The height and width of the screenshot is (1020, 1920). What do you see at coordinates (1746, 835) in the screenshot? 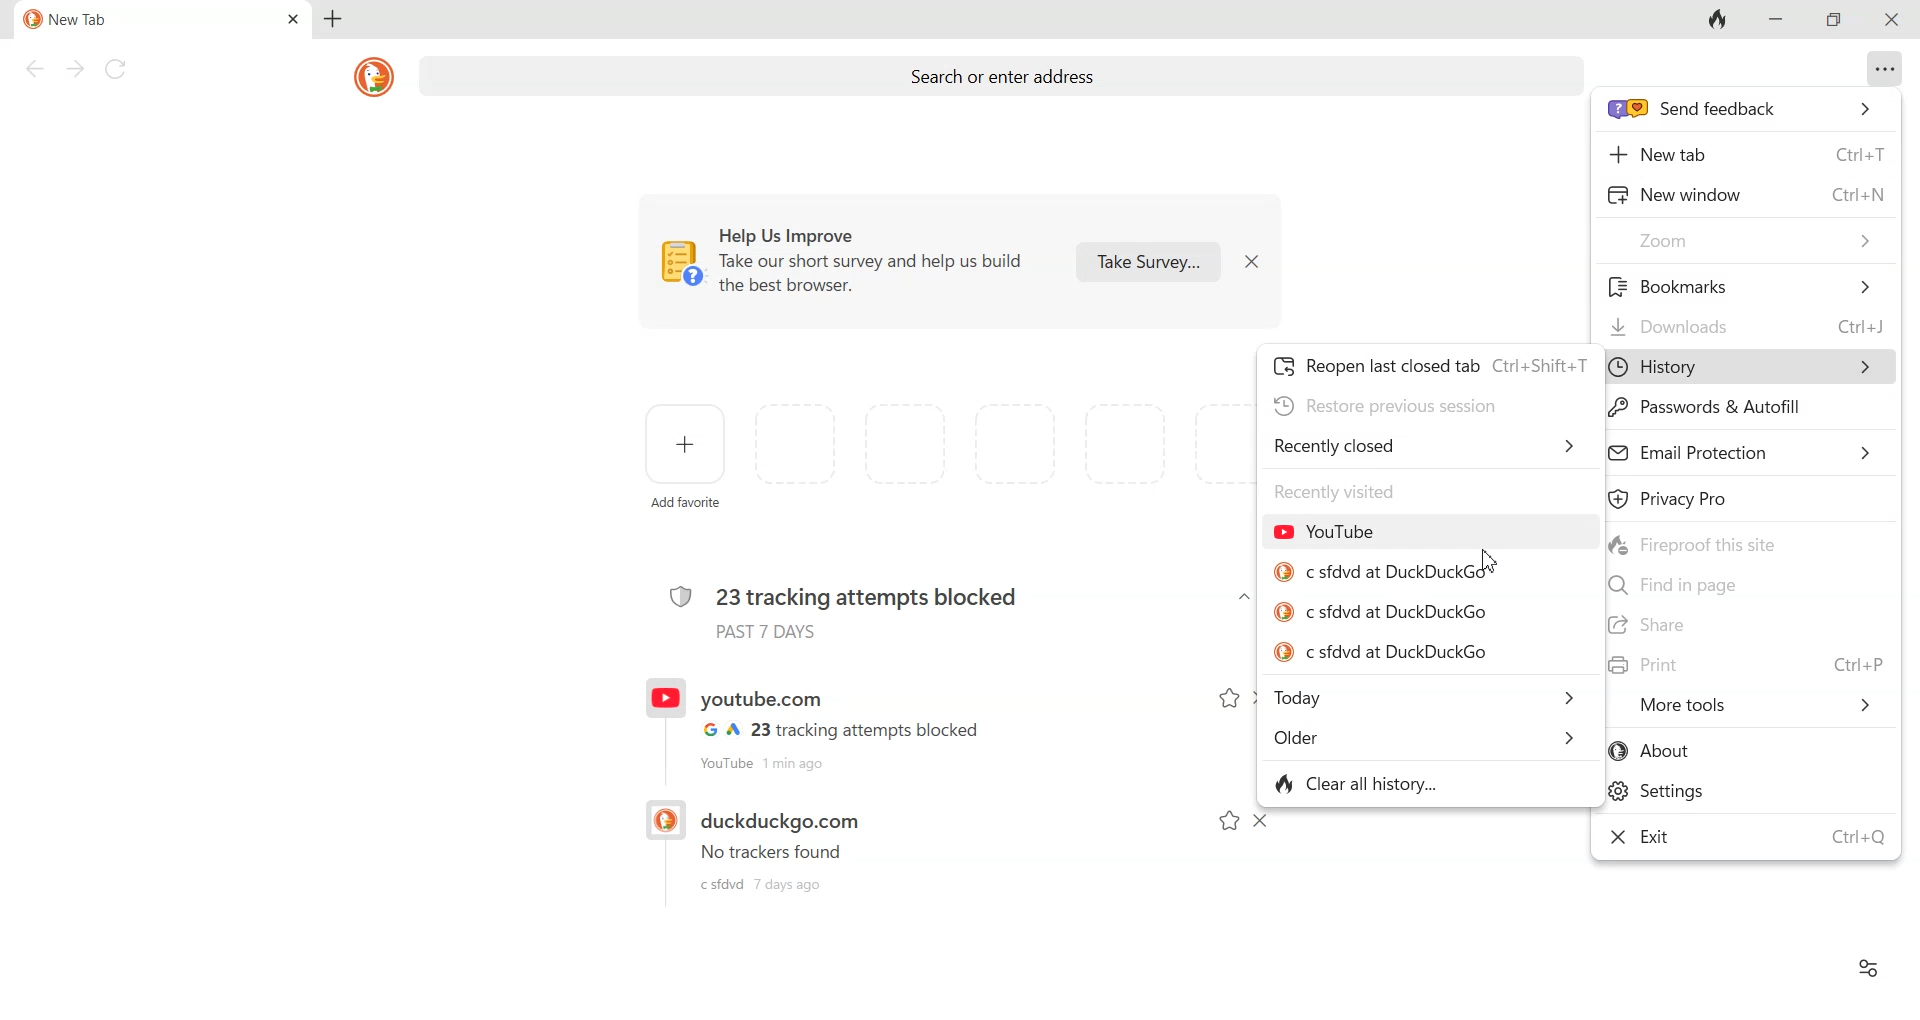
I see `Exit` at bounding box center [1746, 835].